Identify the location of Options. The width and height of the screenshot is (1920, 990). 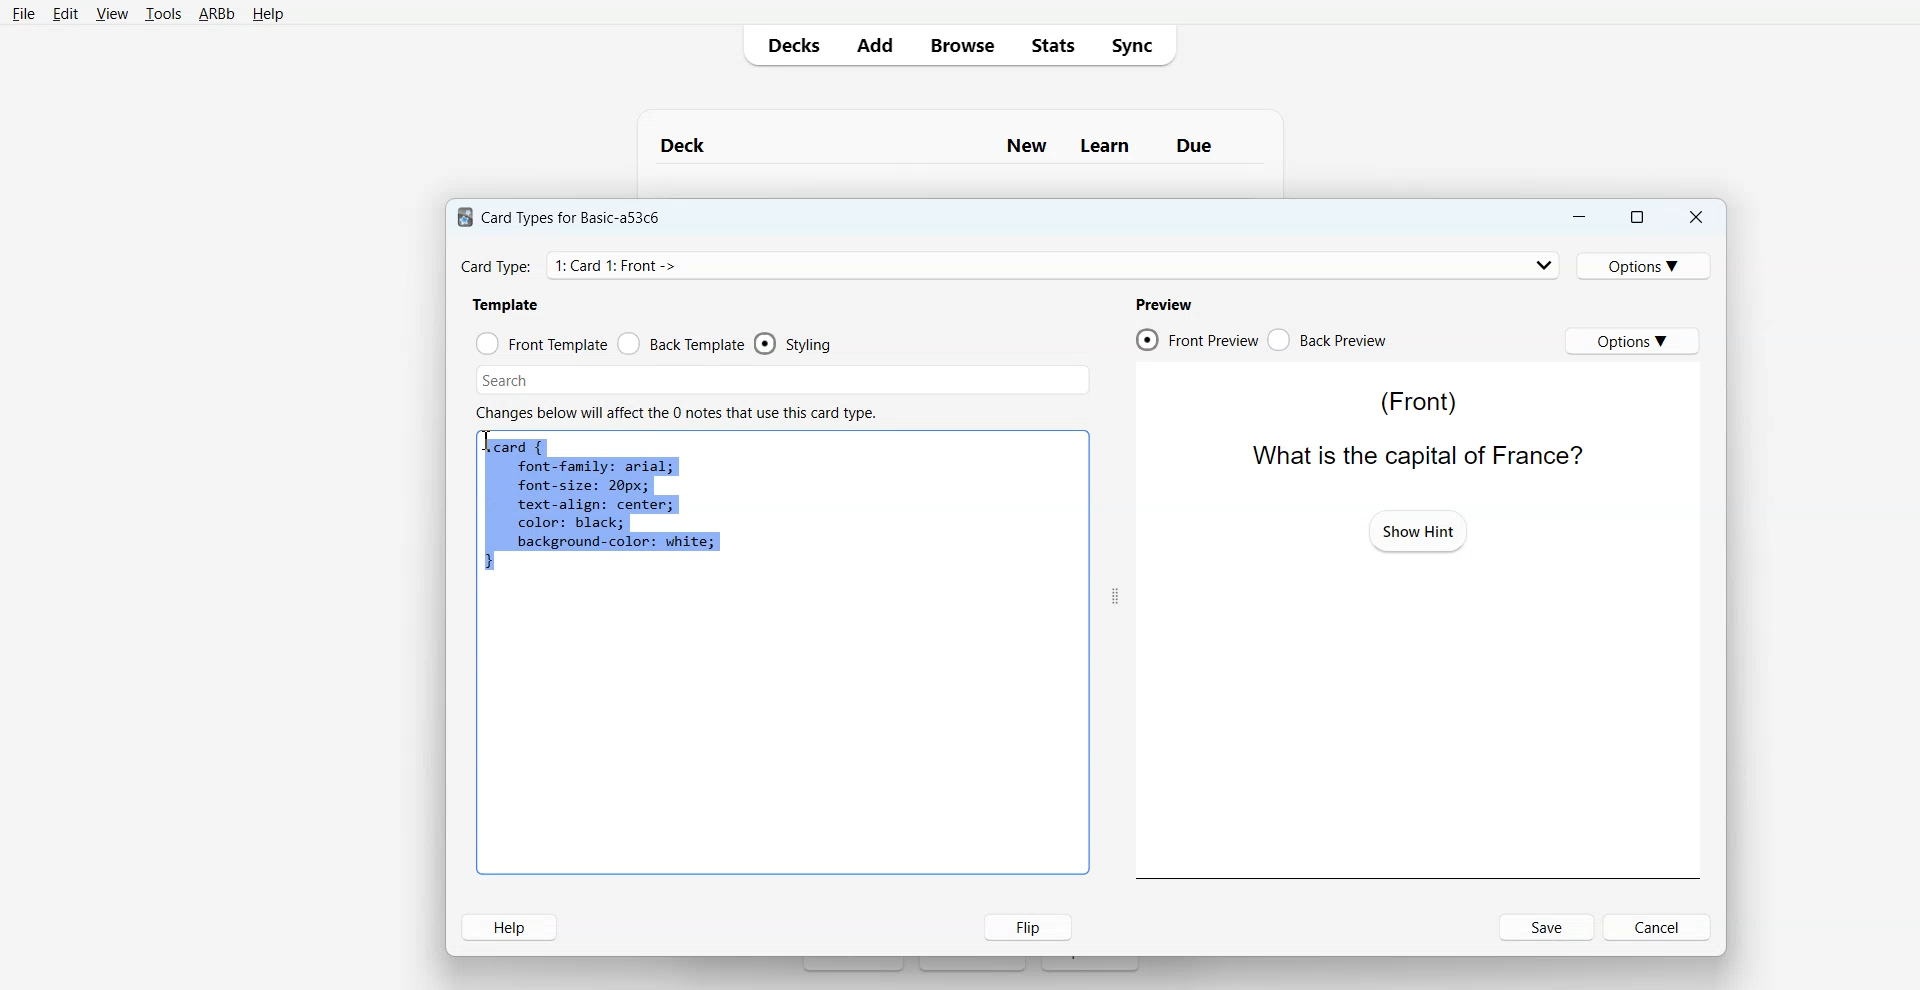
(1647, 265).